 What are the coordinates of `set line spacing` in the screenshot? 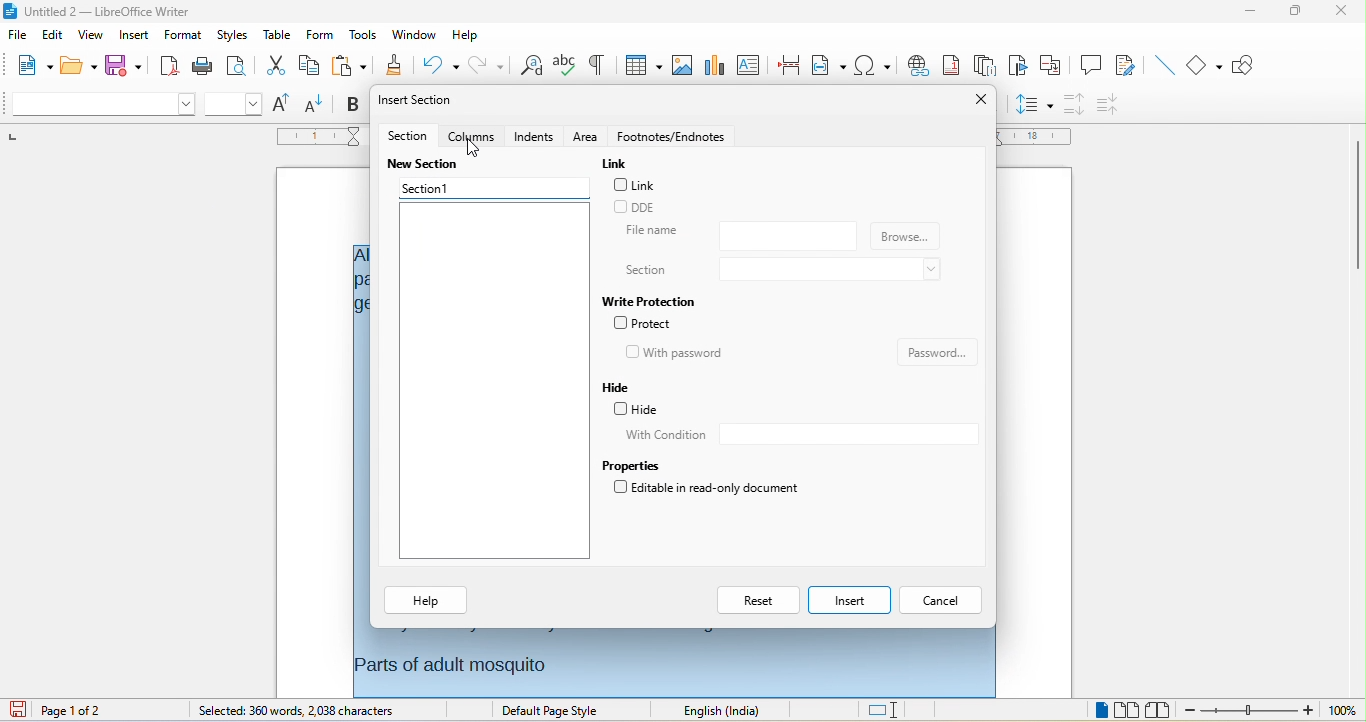 It's located at (1034, 106).